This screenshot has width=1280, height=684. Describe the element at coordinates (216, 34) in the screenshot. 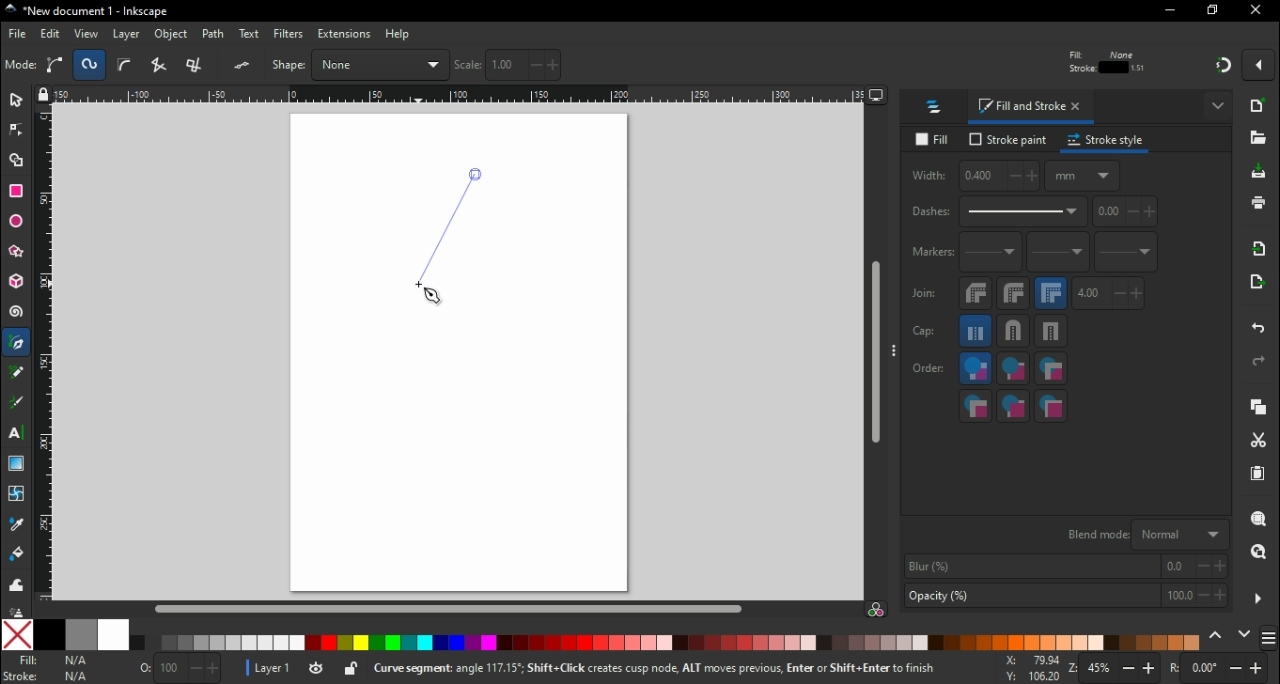

I see `path` at that location.